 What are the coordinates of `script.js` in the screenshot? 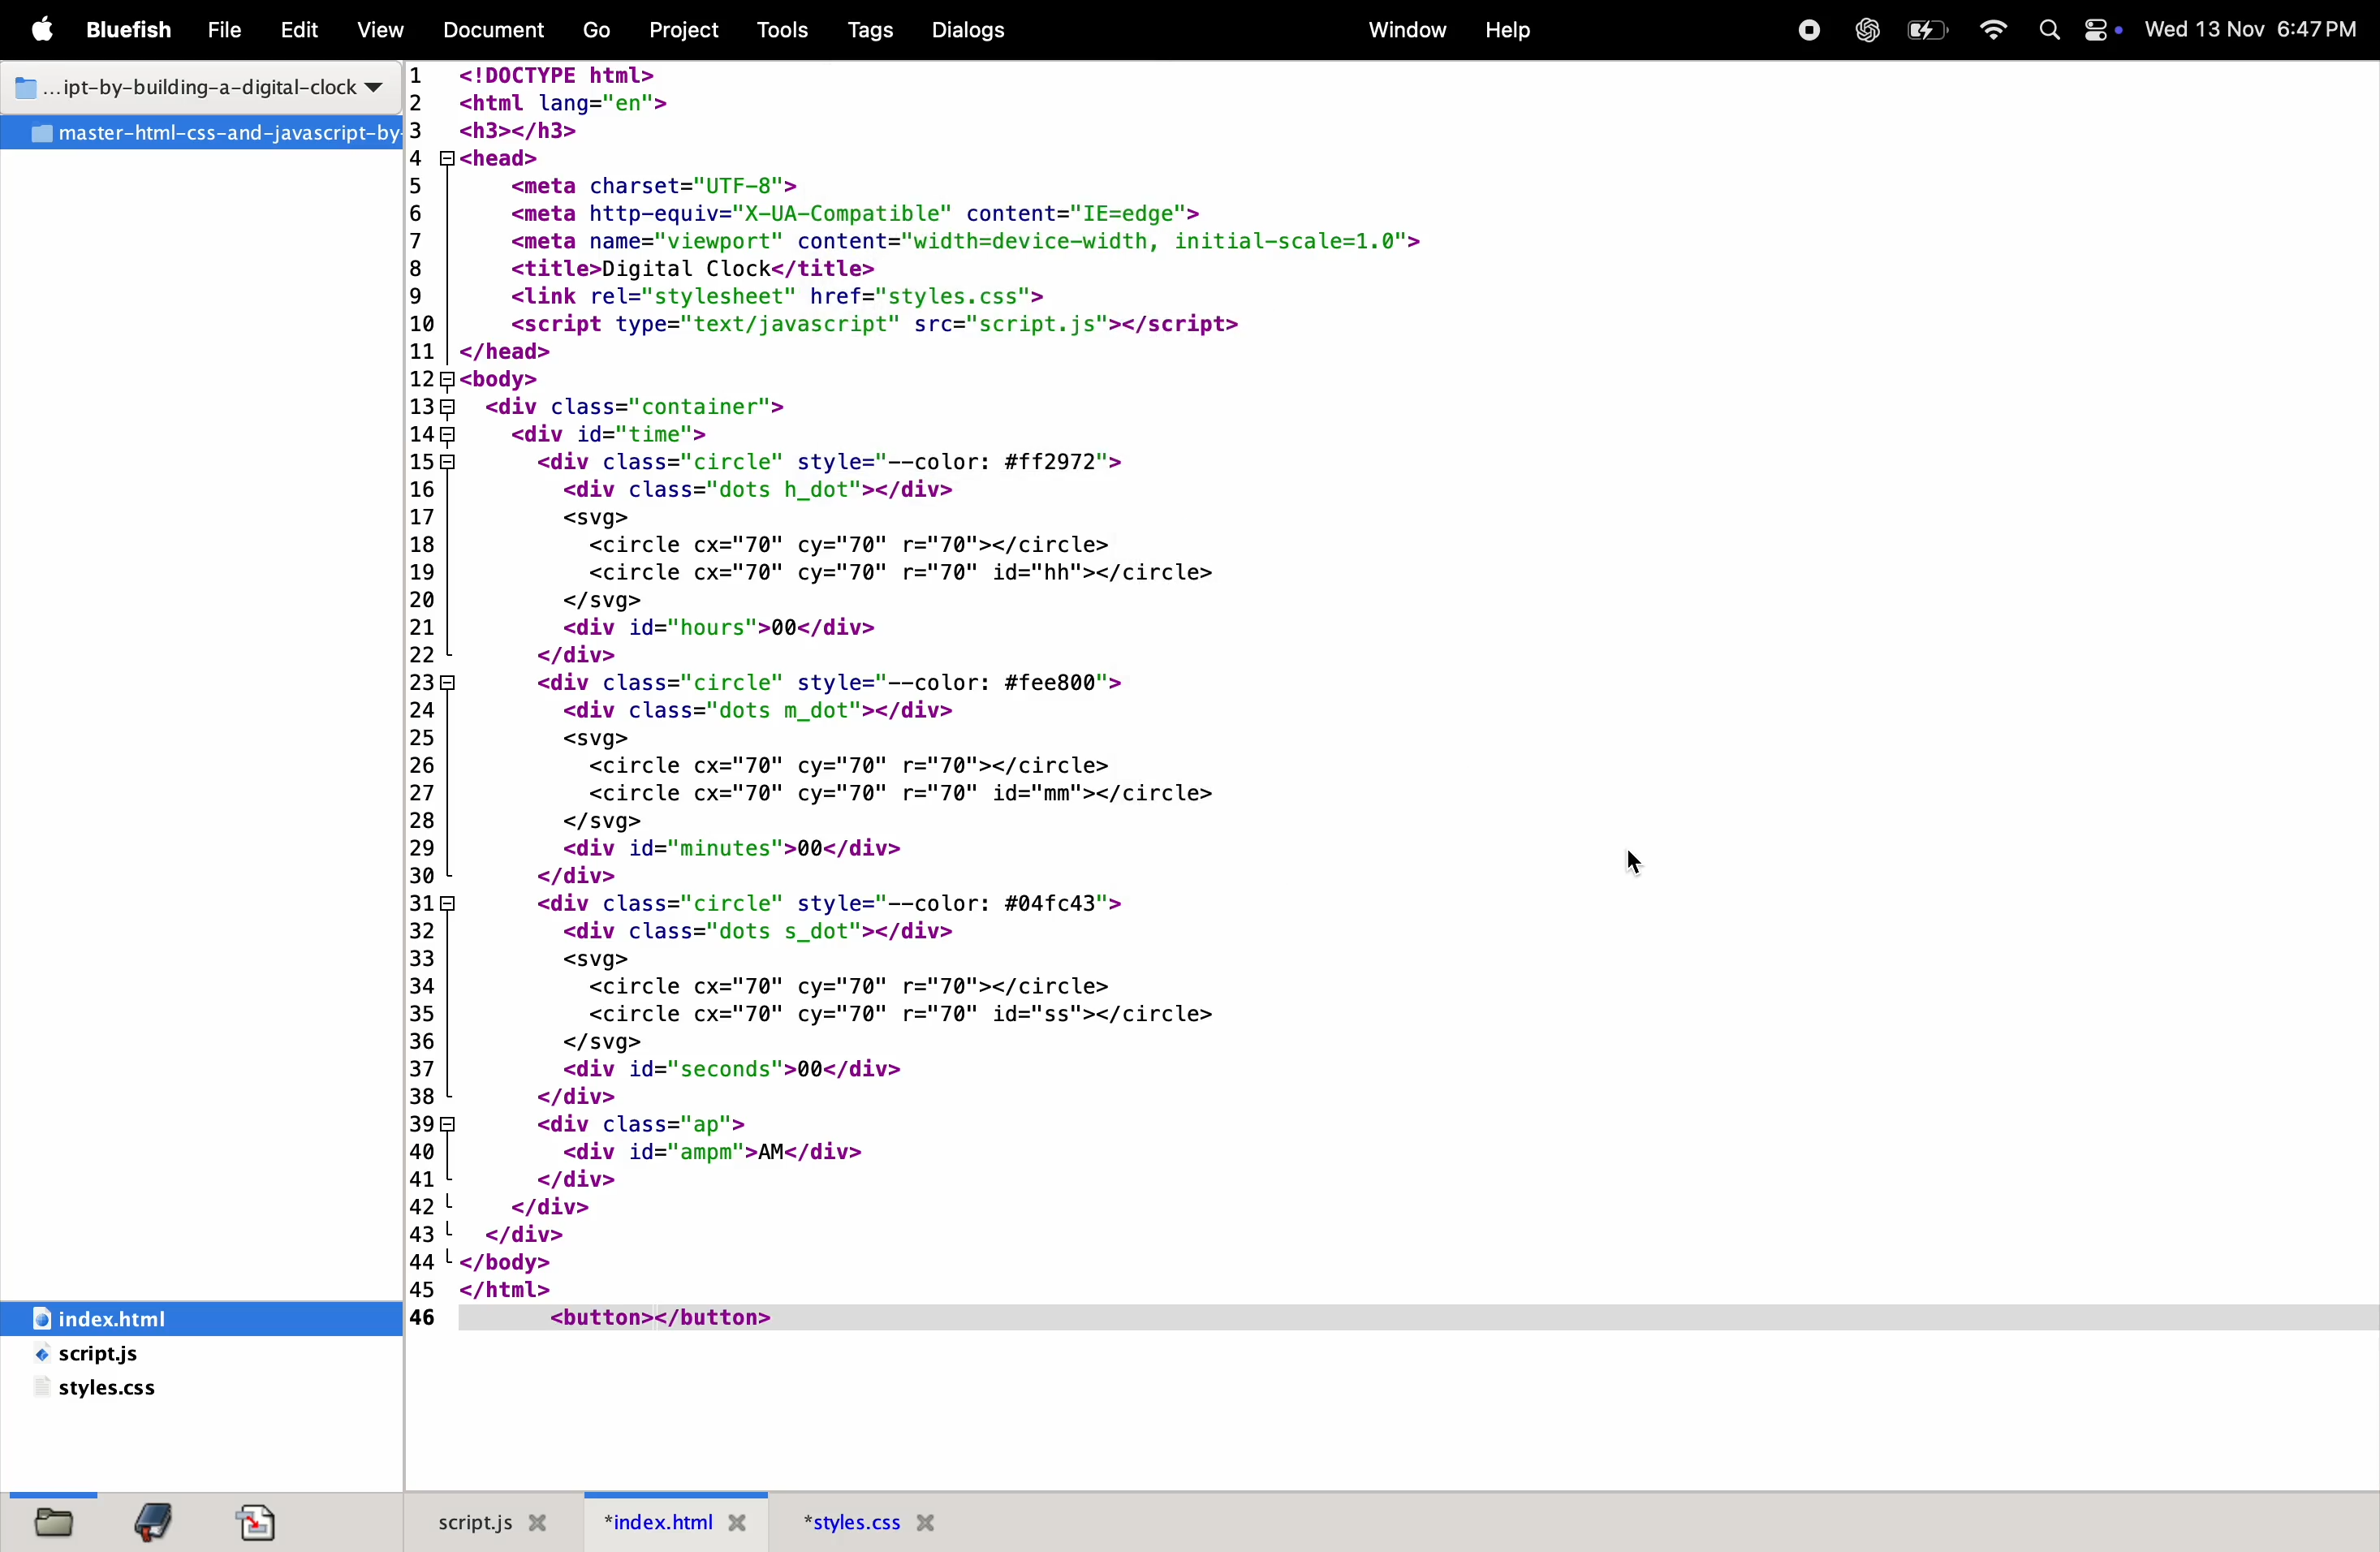 It's located at (136, 1356).